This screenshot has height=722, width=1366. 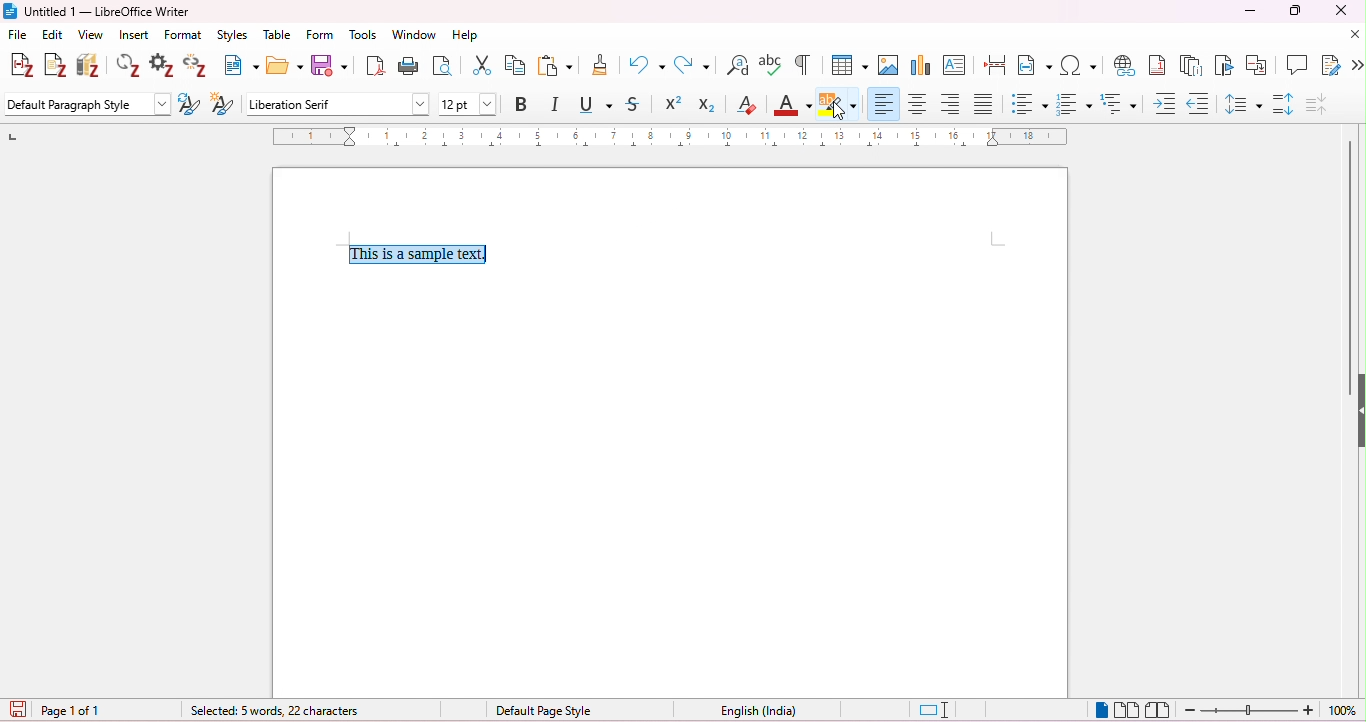 What do you see at coordinates (331, 67) in the screenshot?
I see `save` at bounding box center [331, 67].